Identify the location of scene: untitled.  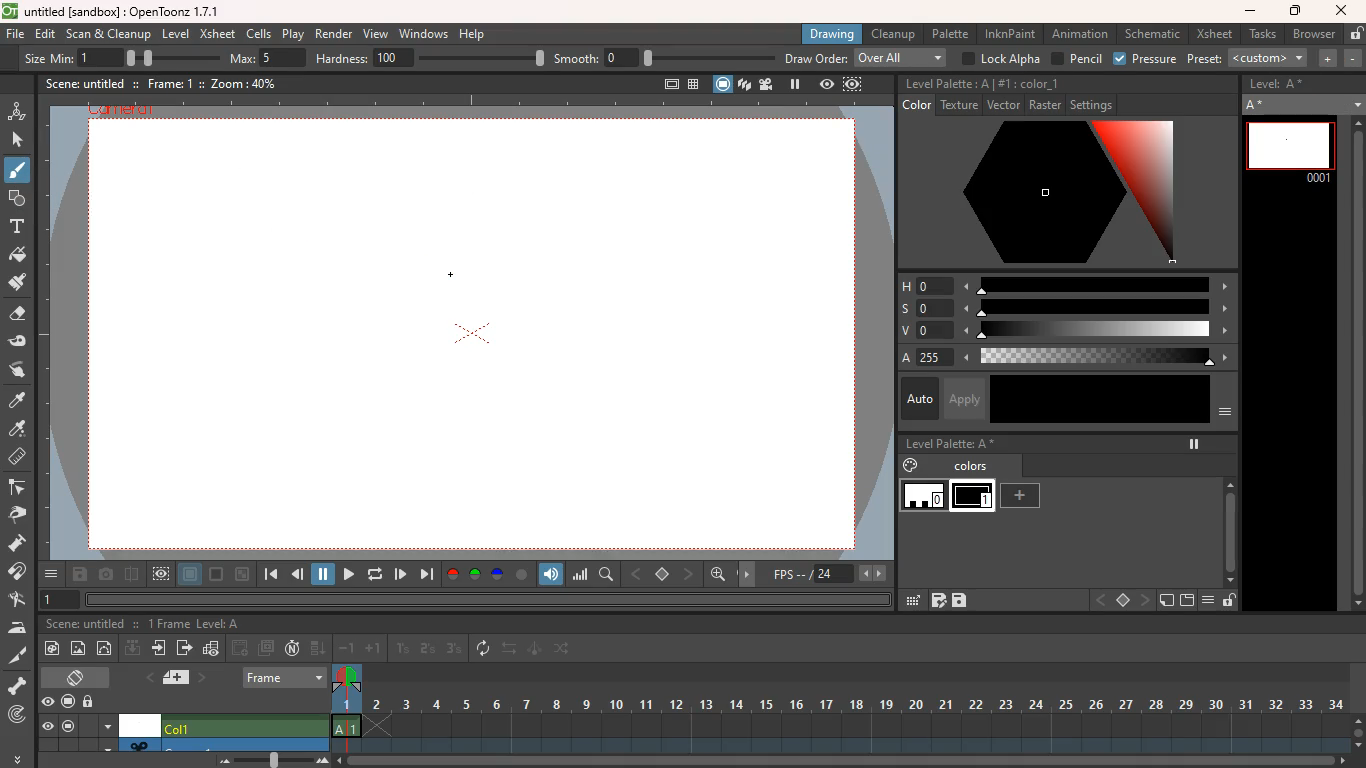
(84, 83).